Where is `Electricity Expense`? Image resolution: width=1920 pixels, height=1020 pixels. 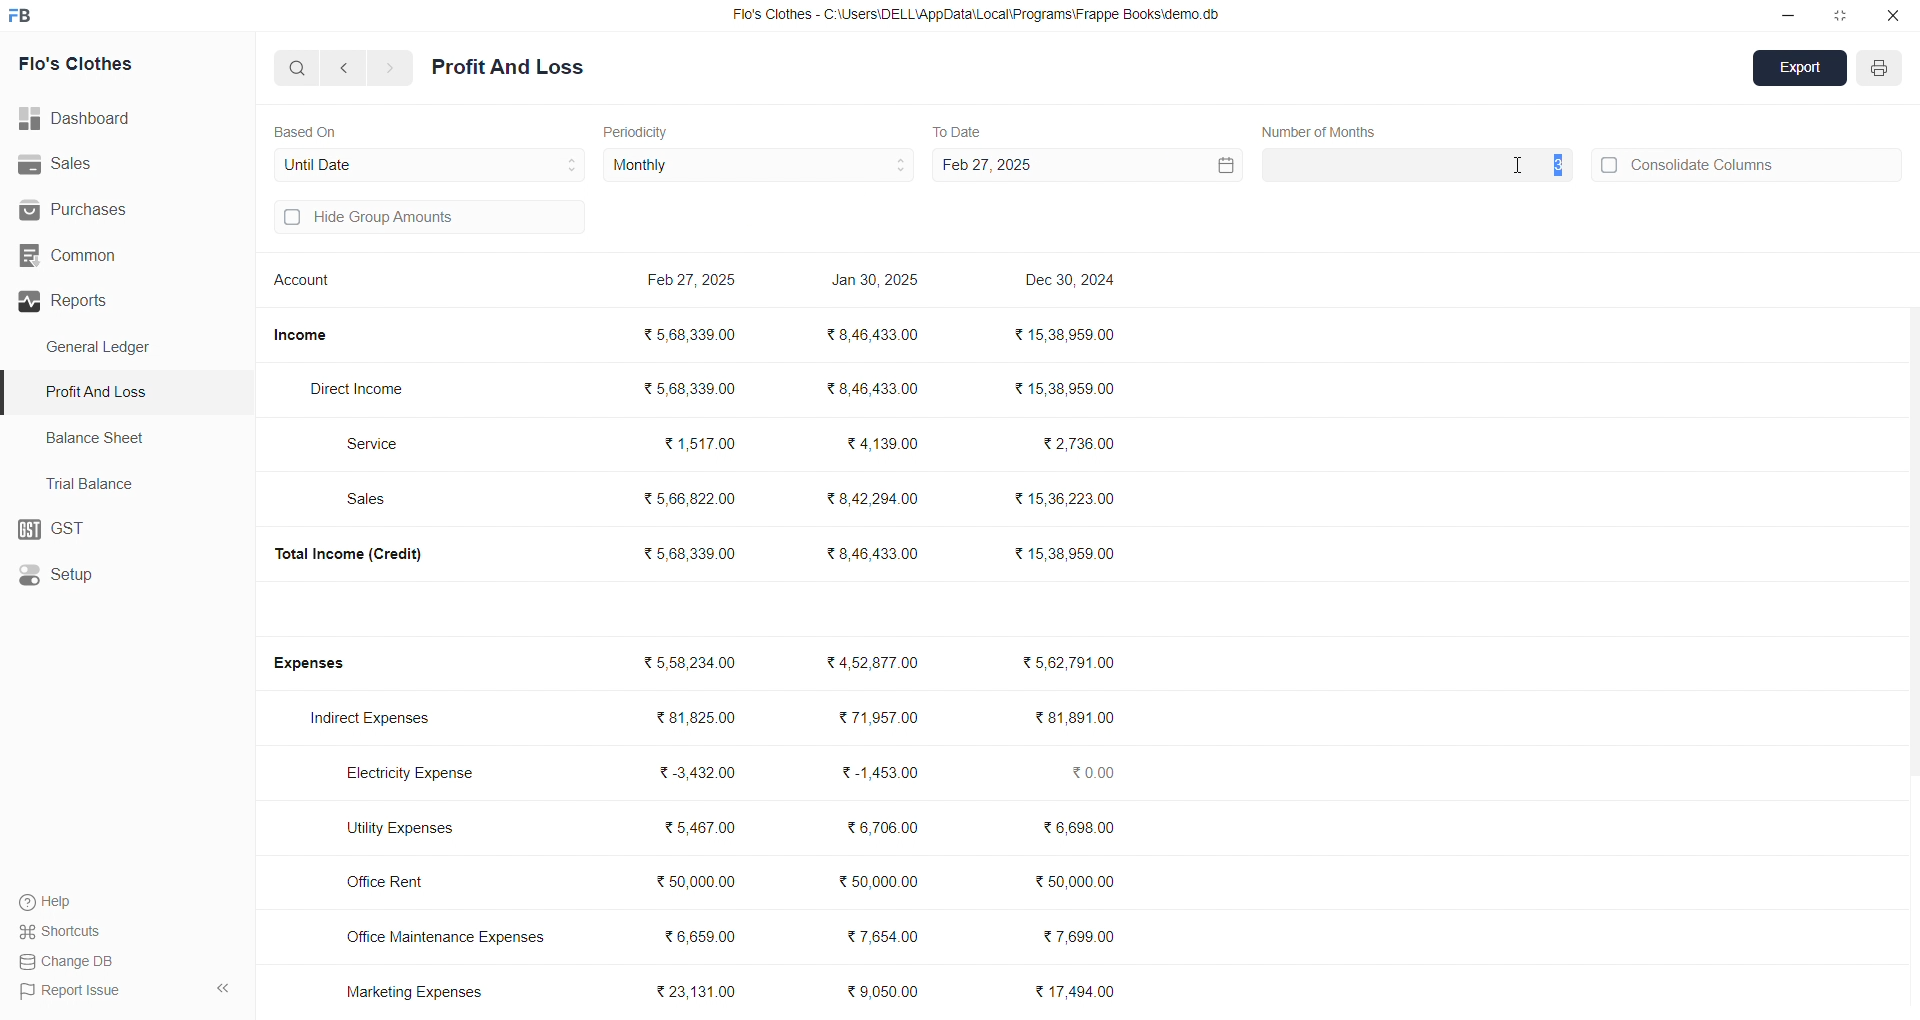
Electricity Expense is located at coordinates (416, 775).